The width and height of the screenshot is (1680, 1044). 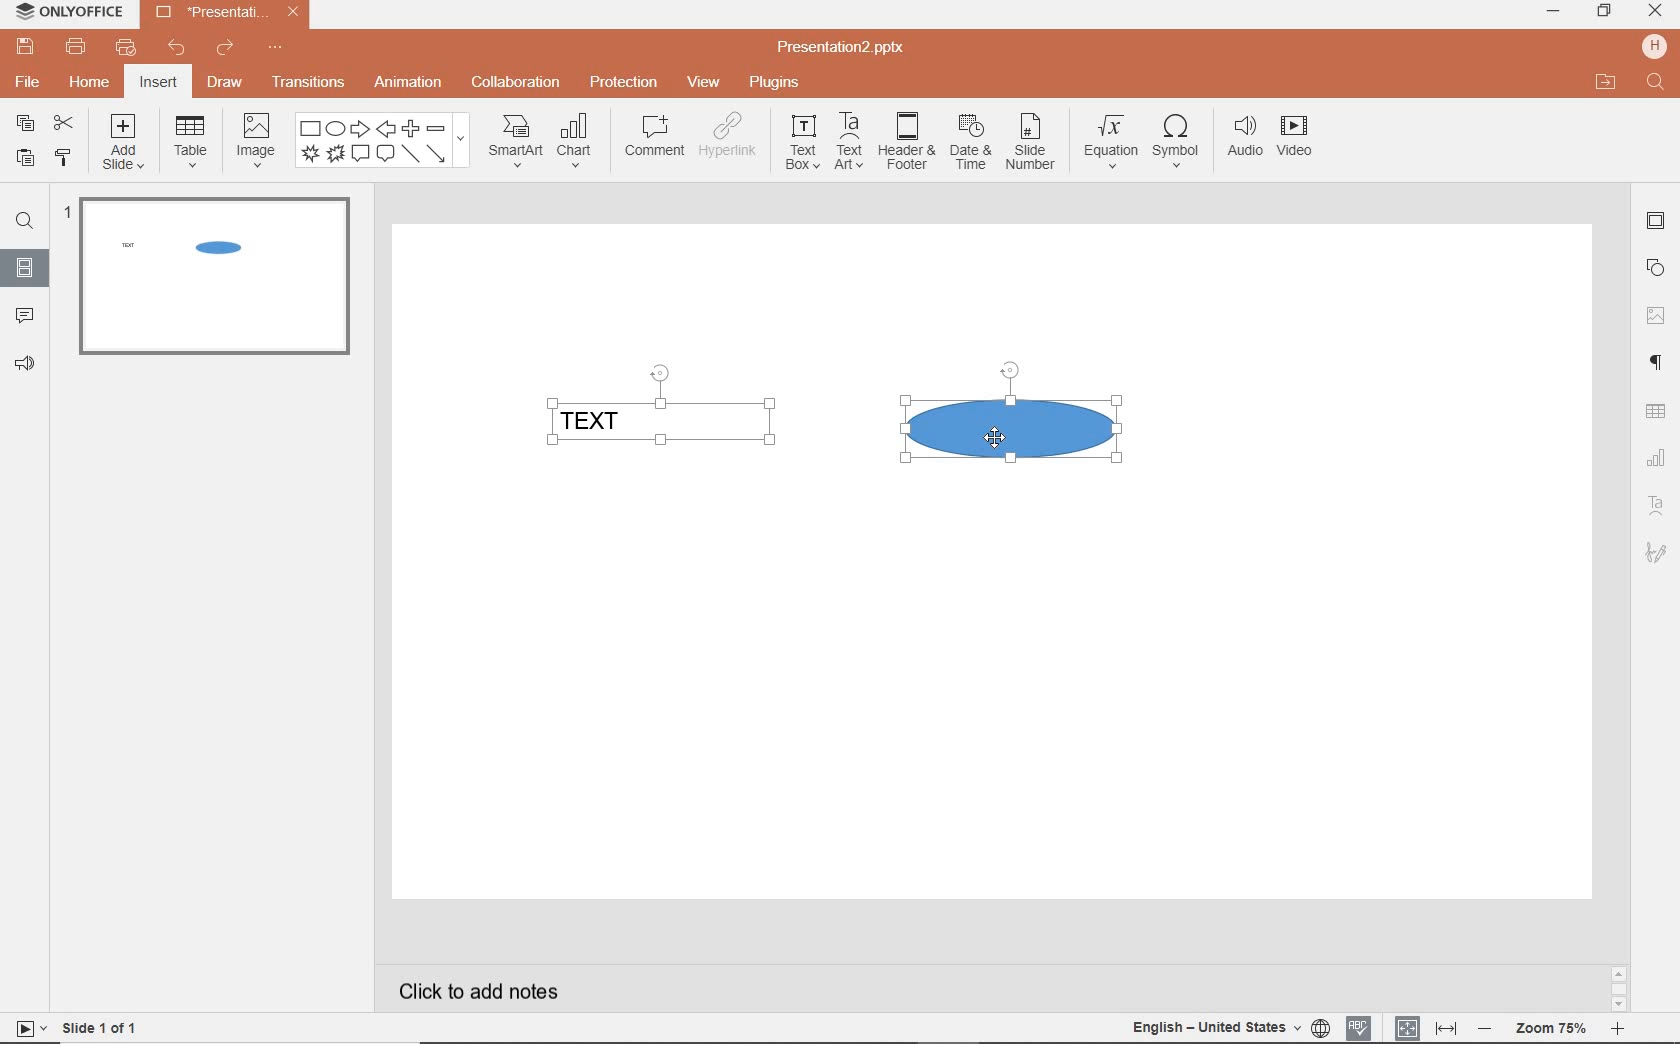 What do you see at coordinates (1552, 12) in the screenshot?
I see `minimize` at bounding box center [1552, 12].